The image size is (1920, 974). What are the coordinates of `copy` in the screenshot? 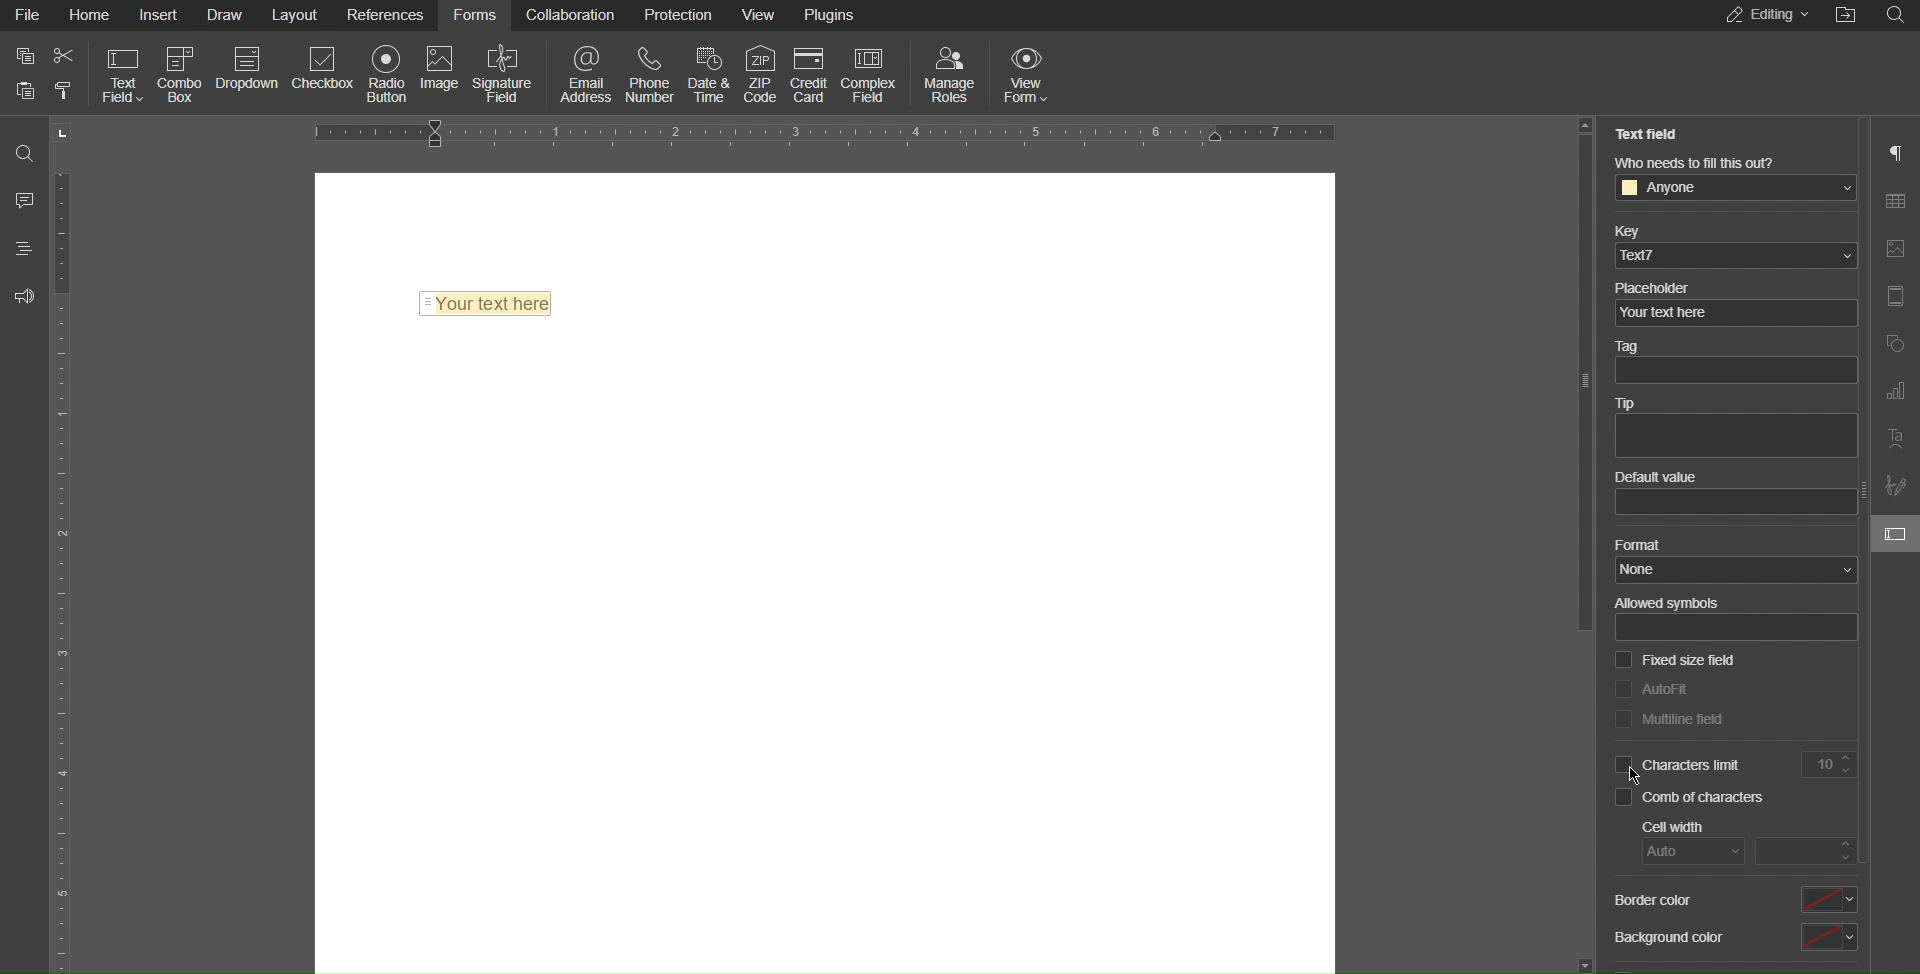 It's located at (24, 56).